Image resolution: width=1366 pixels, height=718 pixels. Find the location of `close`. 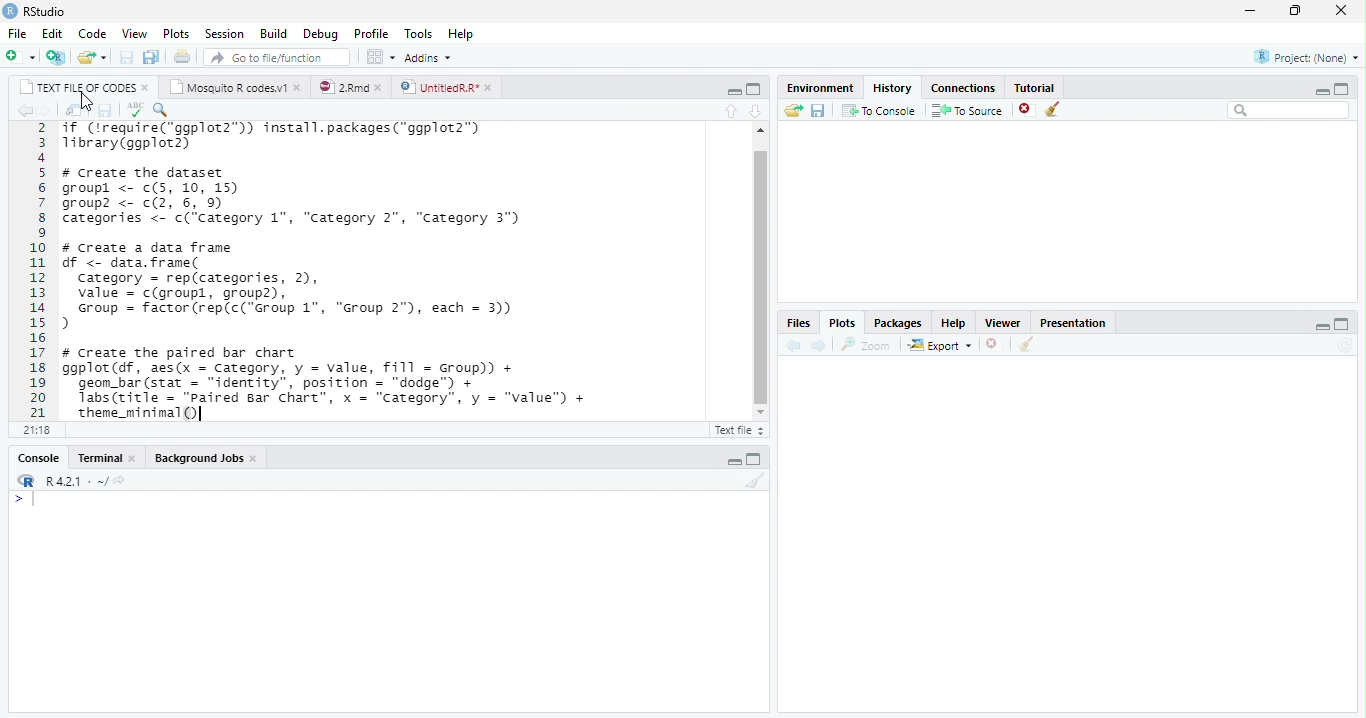

close is located at coordinates (254, 459).